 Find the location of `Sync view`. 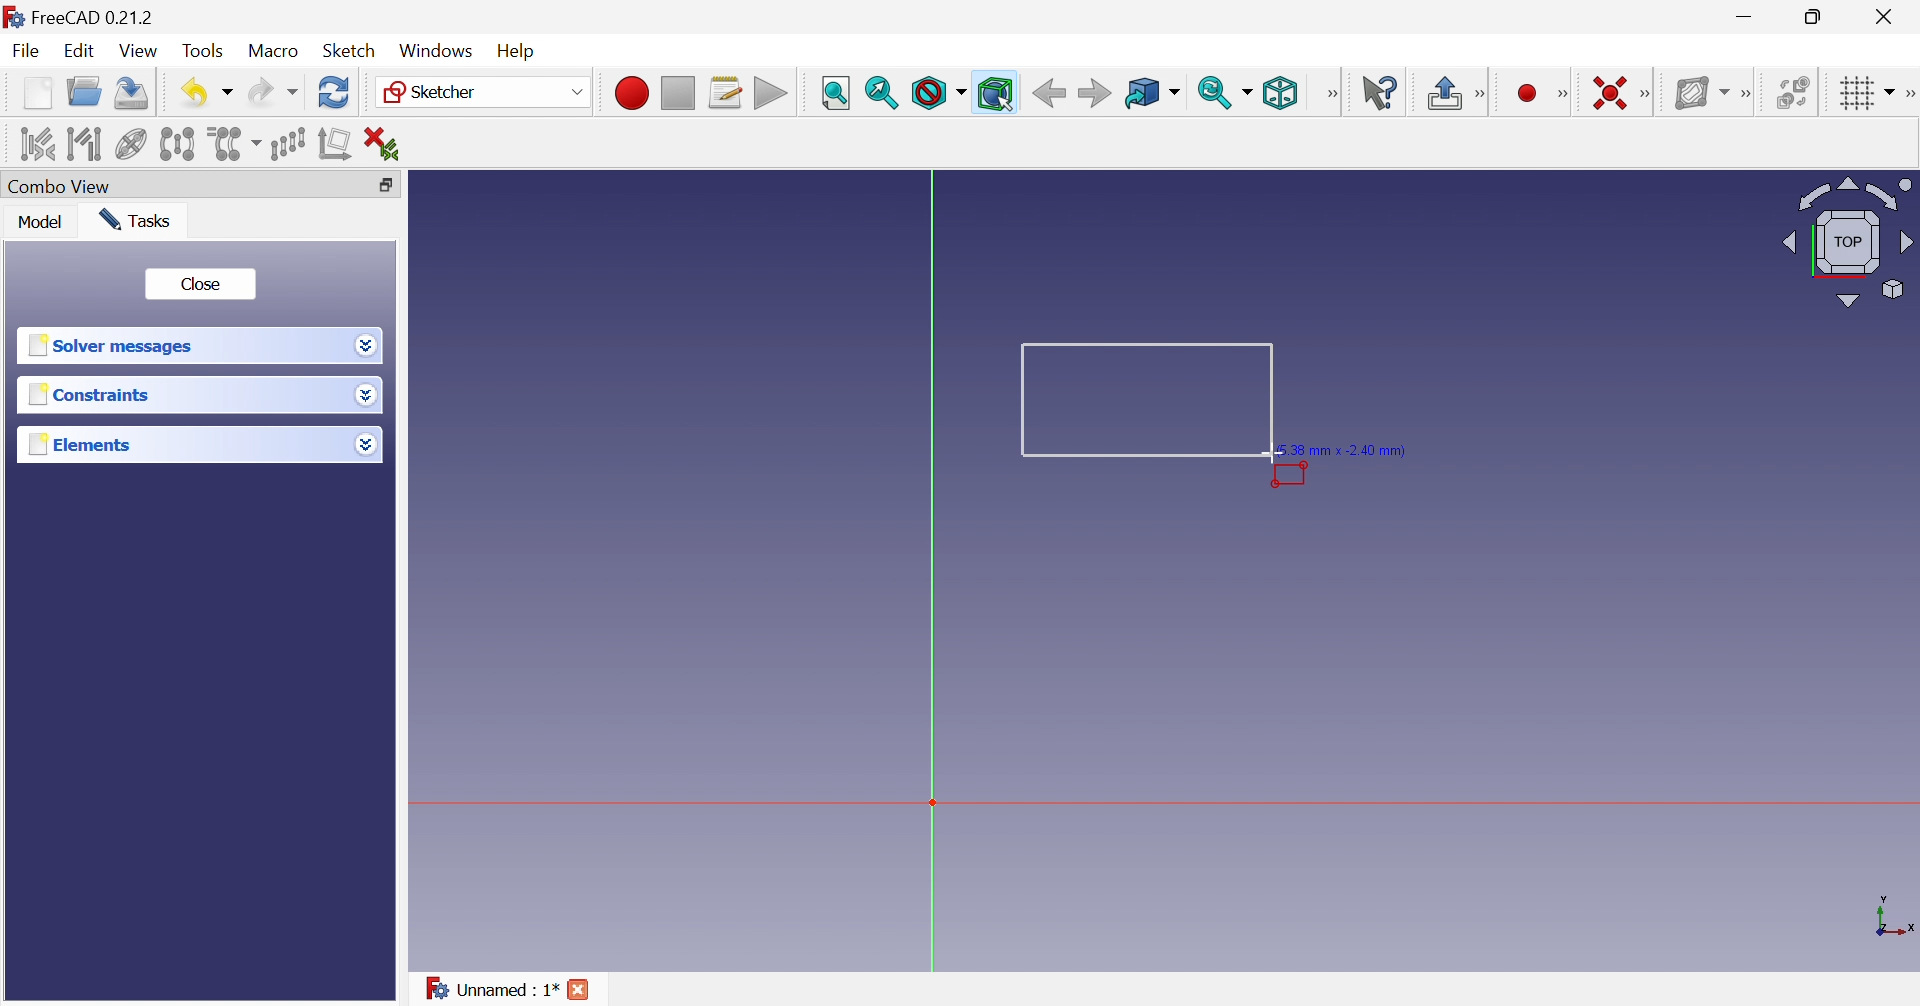

Sync view is located at coordinates (1226, 93).